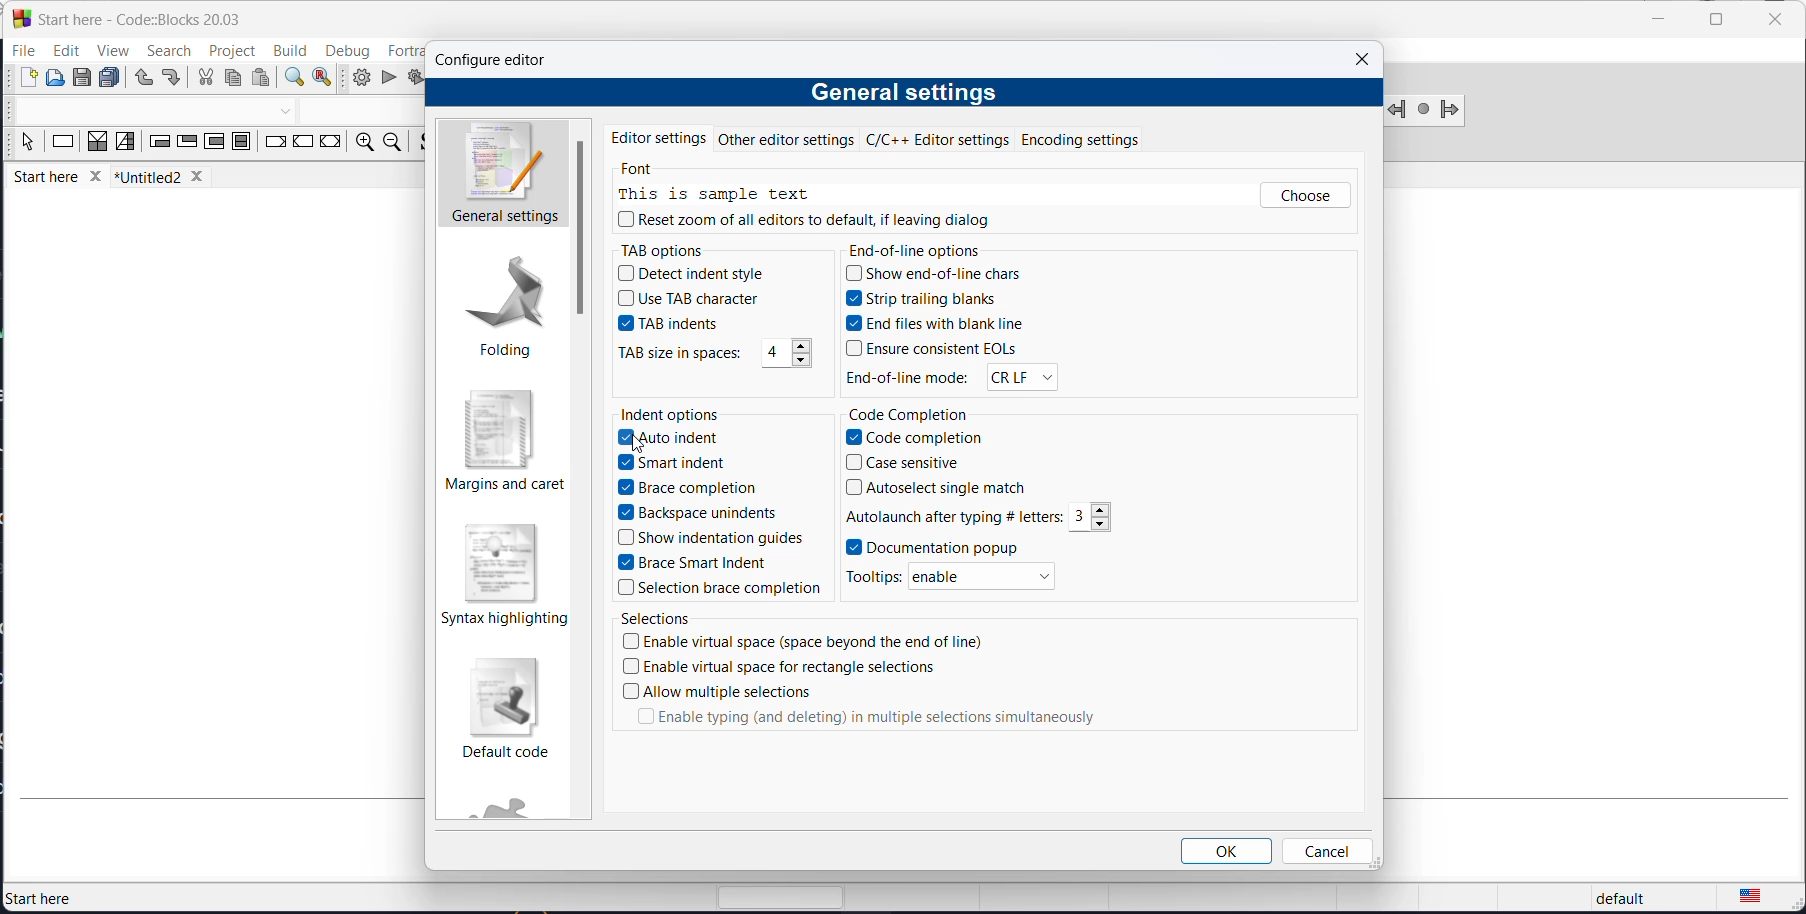 This screenshot has height=914, width=1806. I want to click on folding, so click(503, 309).